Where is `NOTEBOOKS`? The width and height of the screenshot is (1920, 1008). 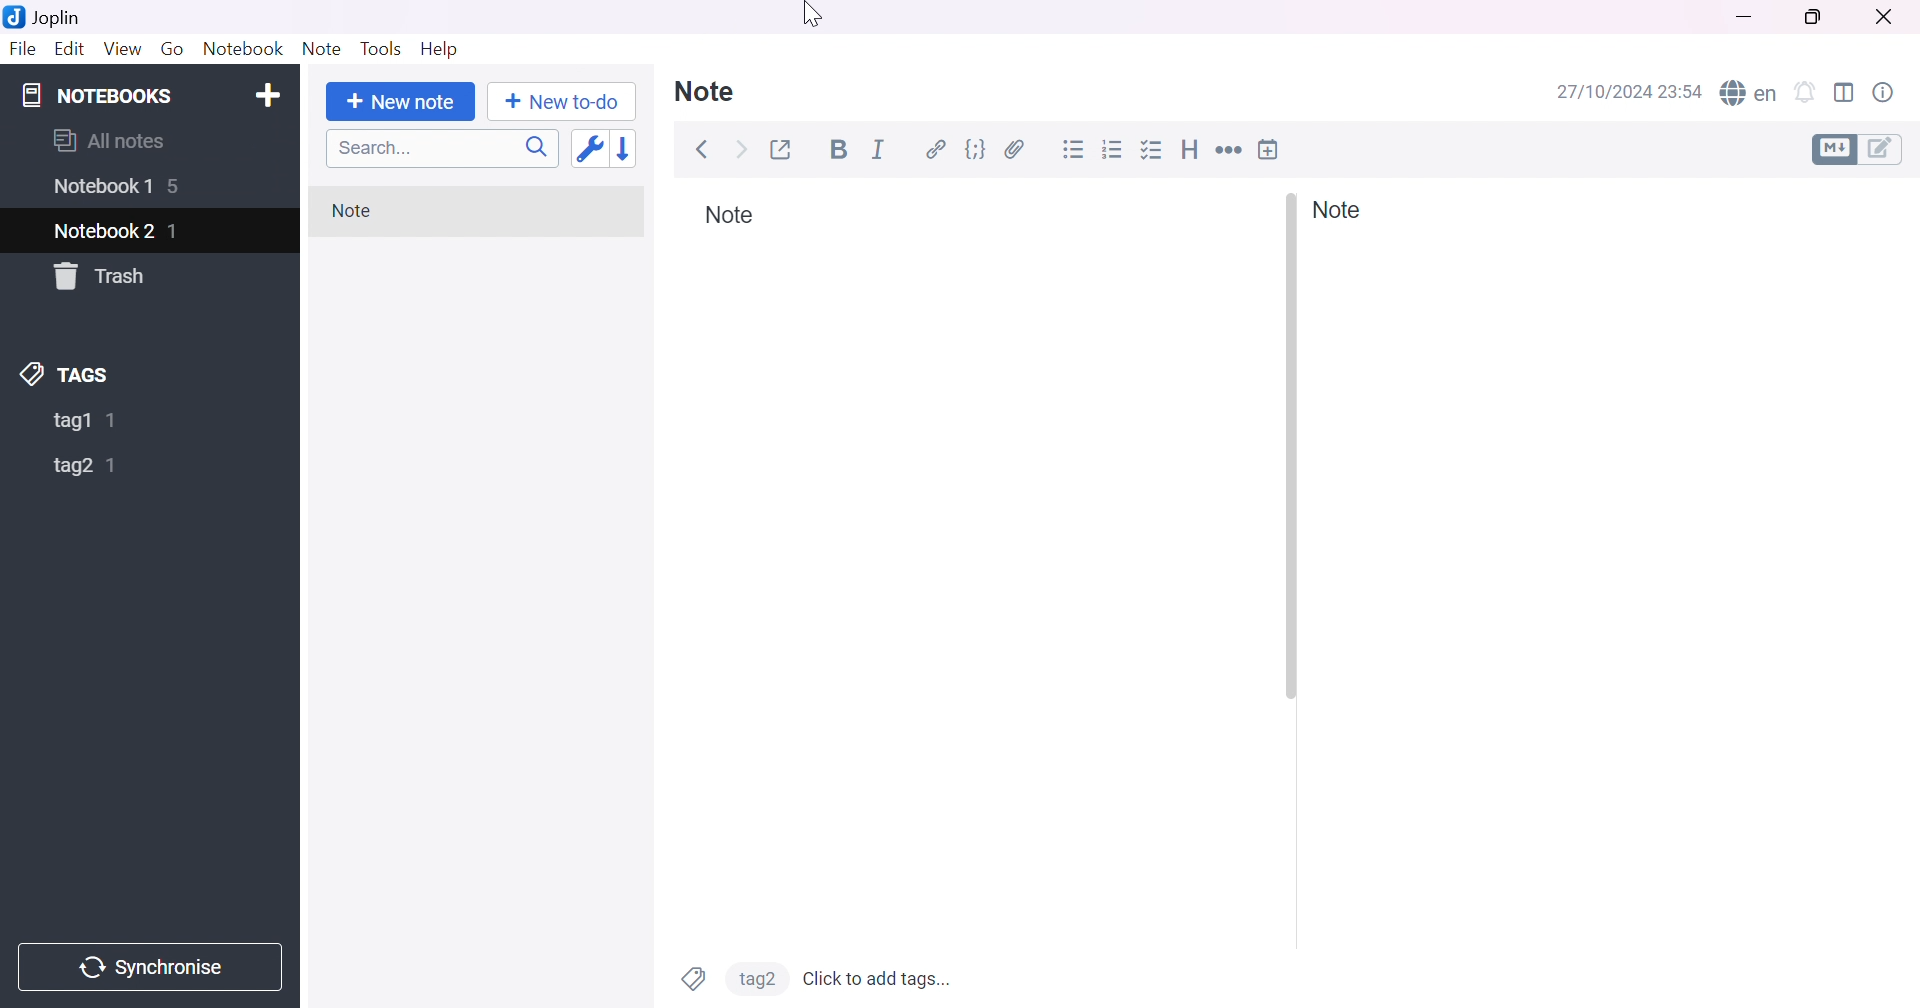 NOTEBOOKS is located at coordinates (94, 93).